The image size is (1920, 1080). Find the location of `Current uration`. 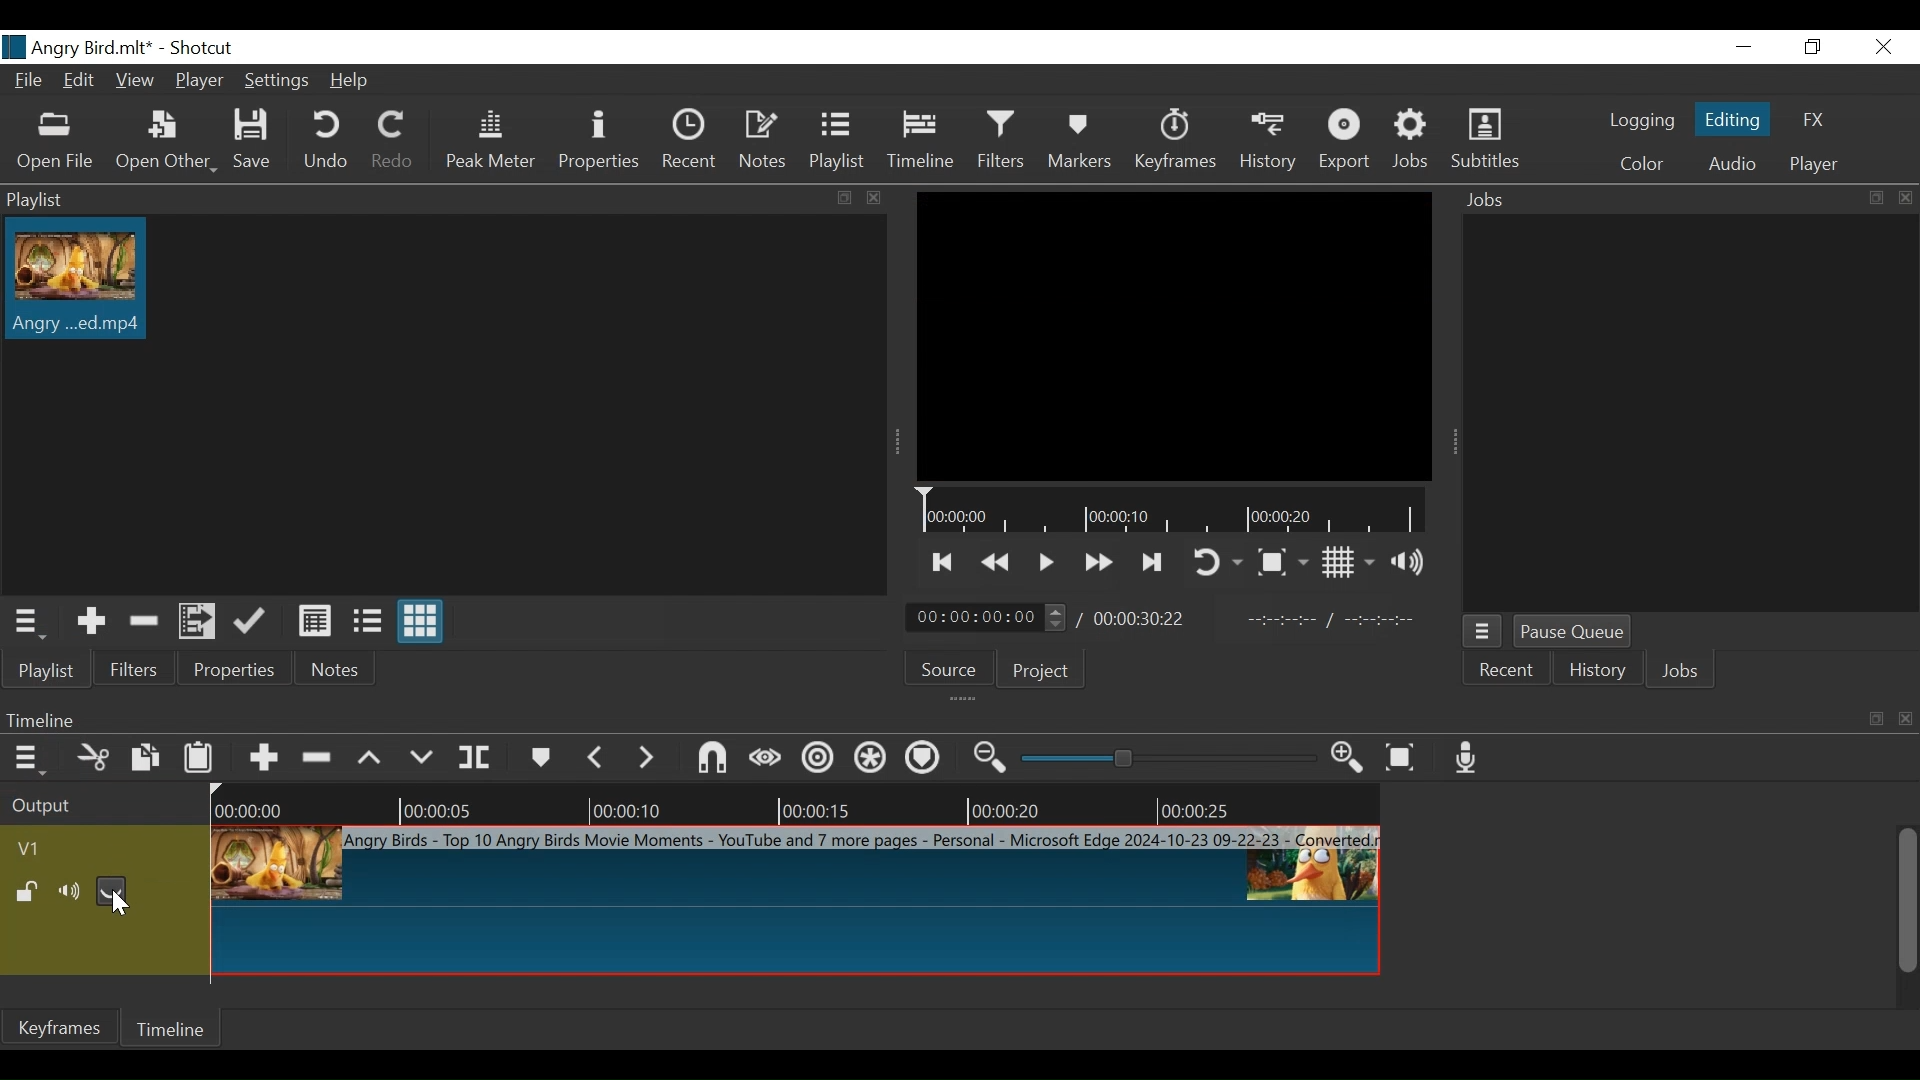

Current uration is located at coordinates (987, 616).